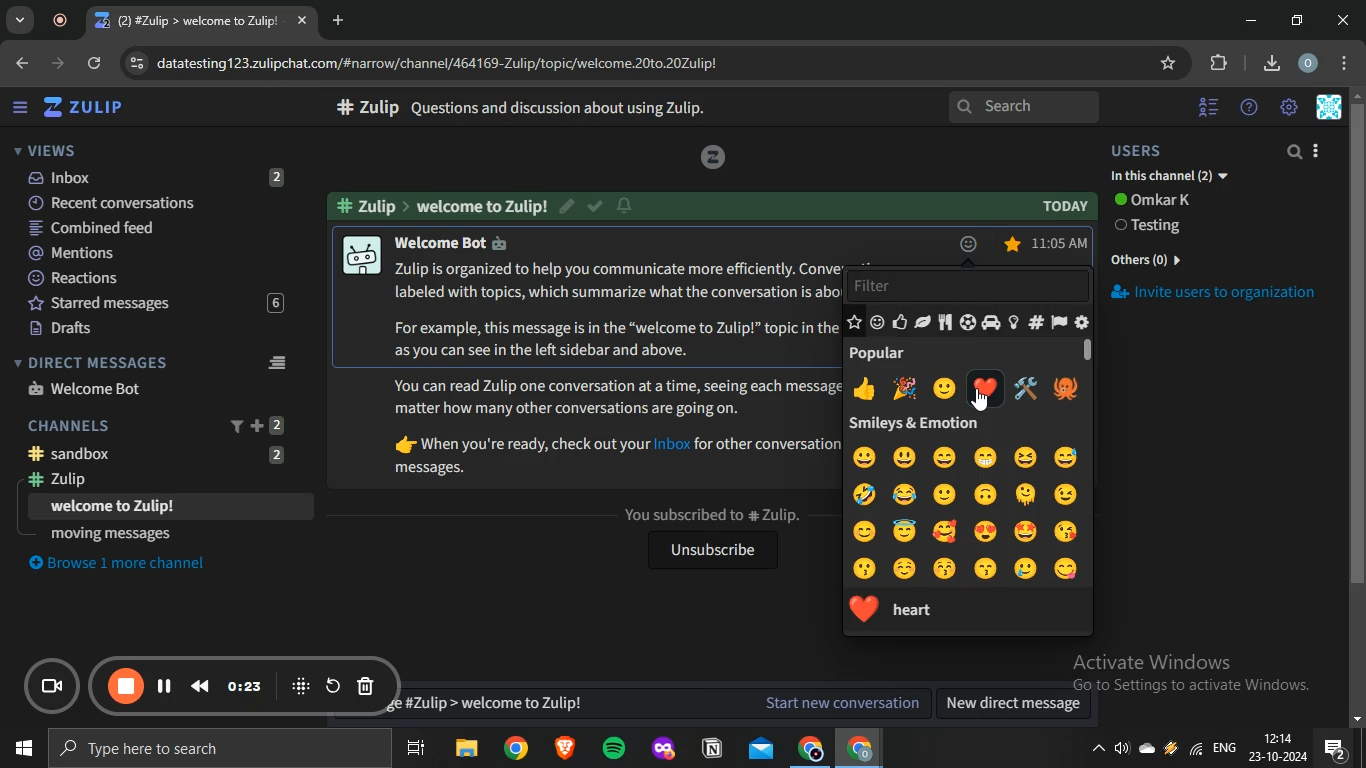  What do you see at coordinates (65, 21) in the screenshot?
I see `recording` at bounding box center [65, 21].